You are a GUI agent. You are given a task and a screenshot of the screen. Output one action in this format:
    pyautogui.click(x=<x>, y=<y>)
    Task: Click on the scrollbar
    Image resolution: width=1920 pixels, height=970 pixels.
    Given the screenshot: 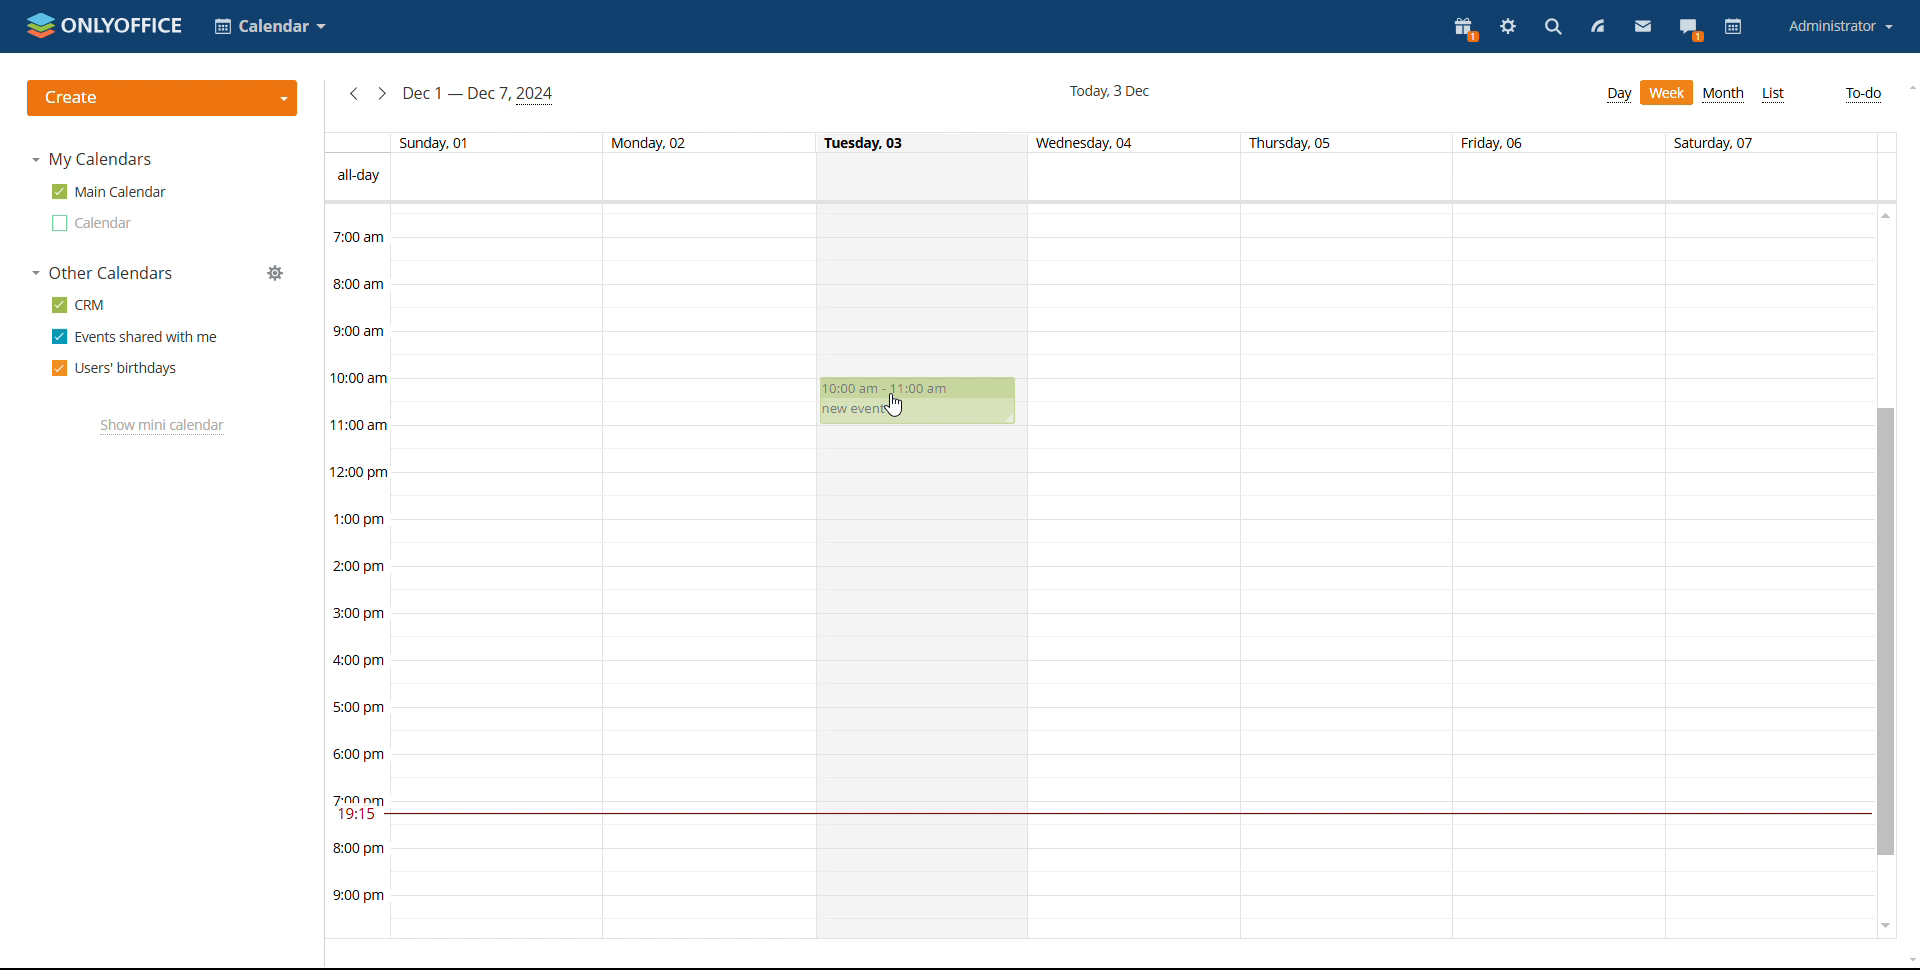 What is the action you would take?
    pyautogui.click(x=1888, y=633)
    